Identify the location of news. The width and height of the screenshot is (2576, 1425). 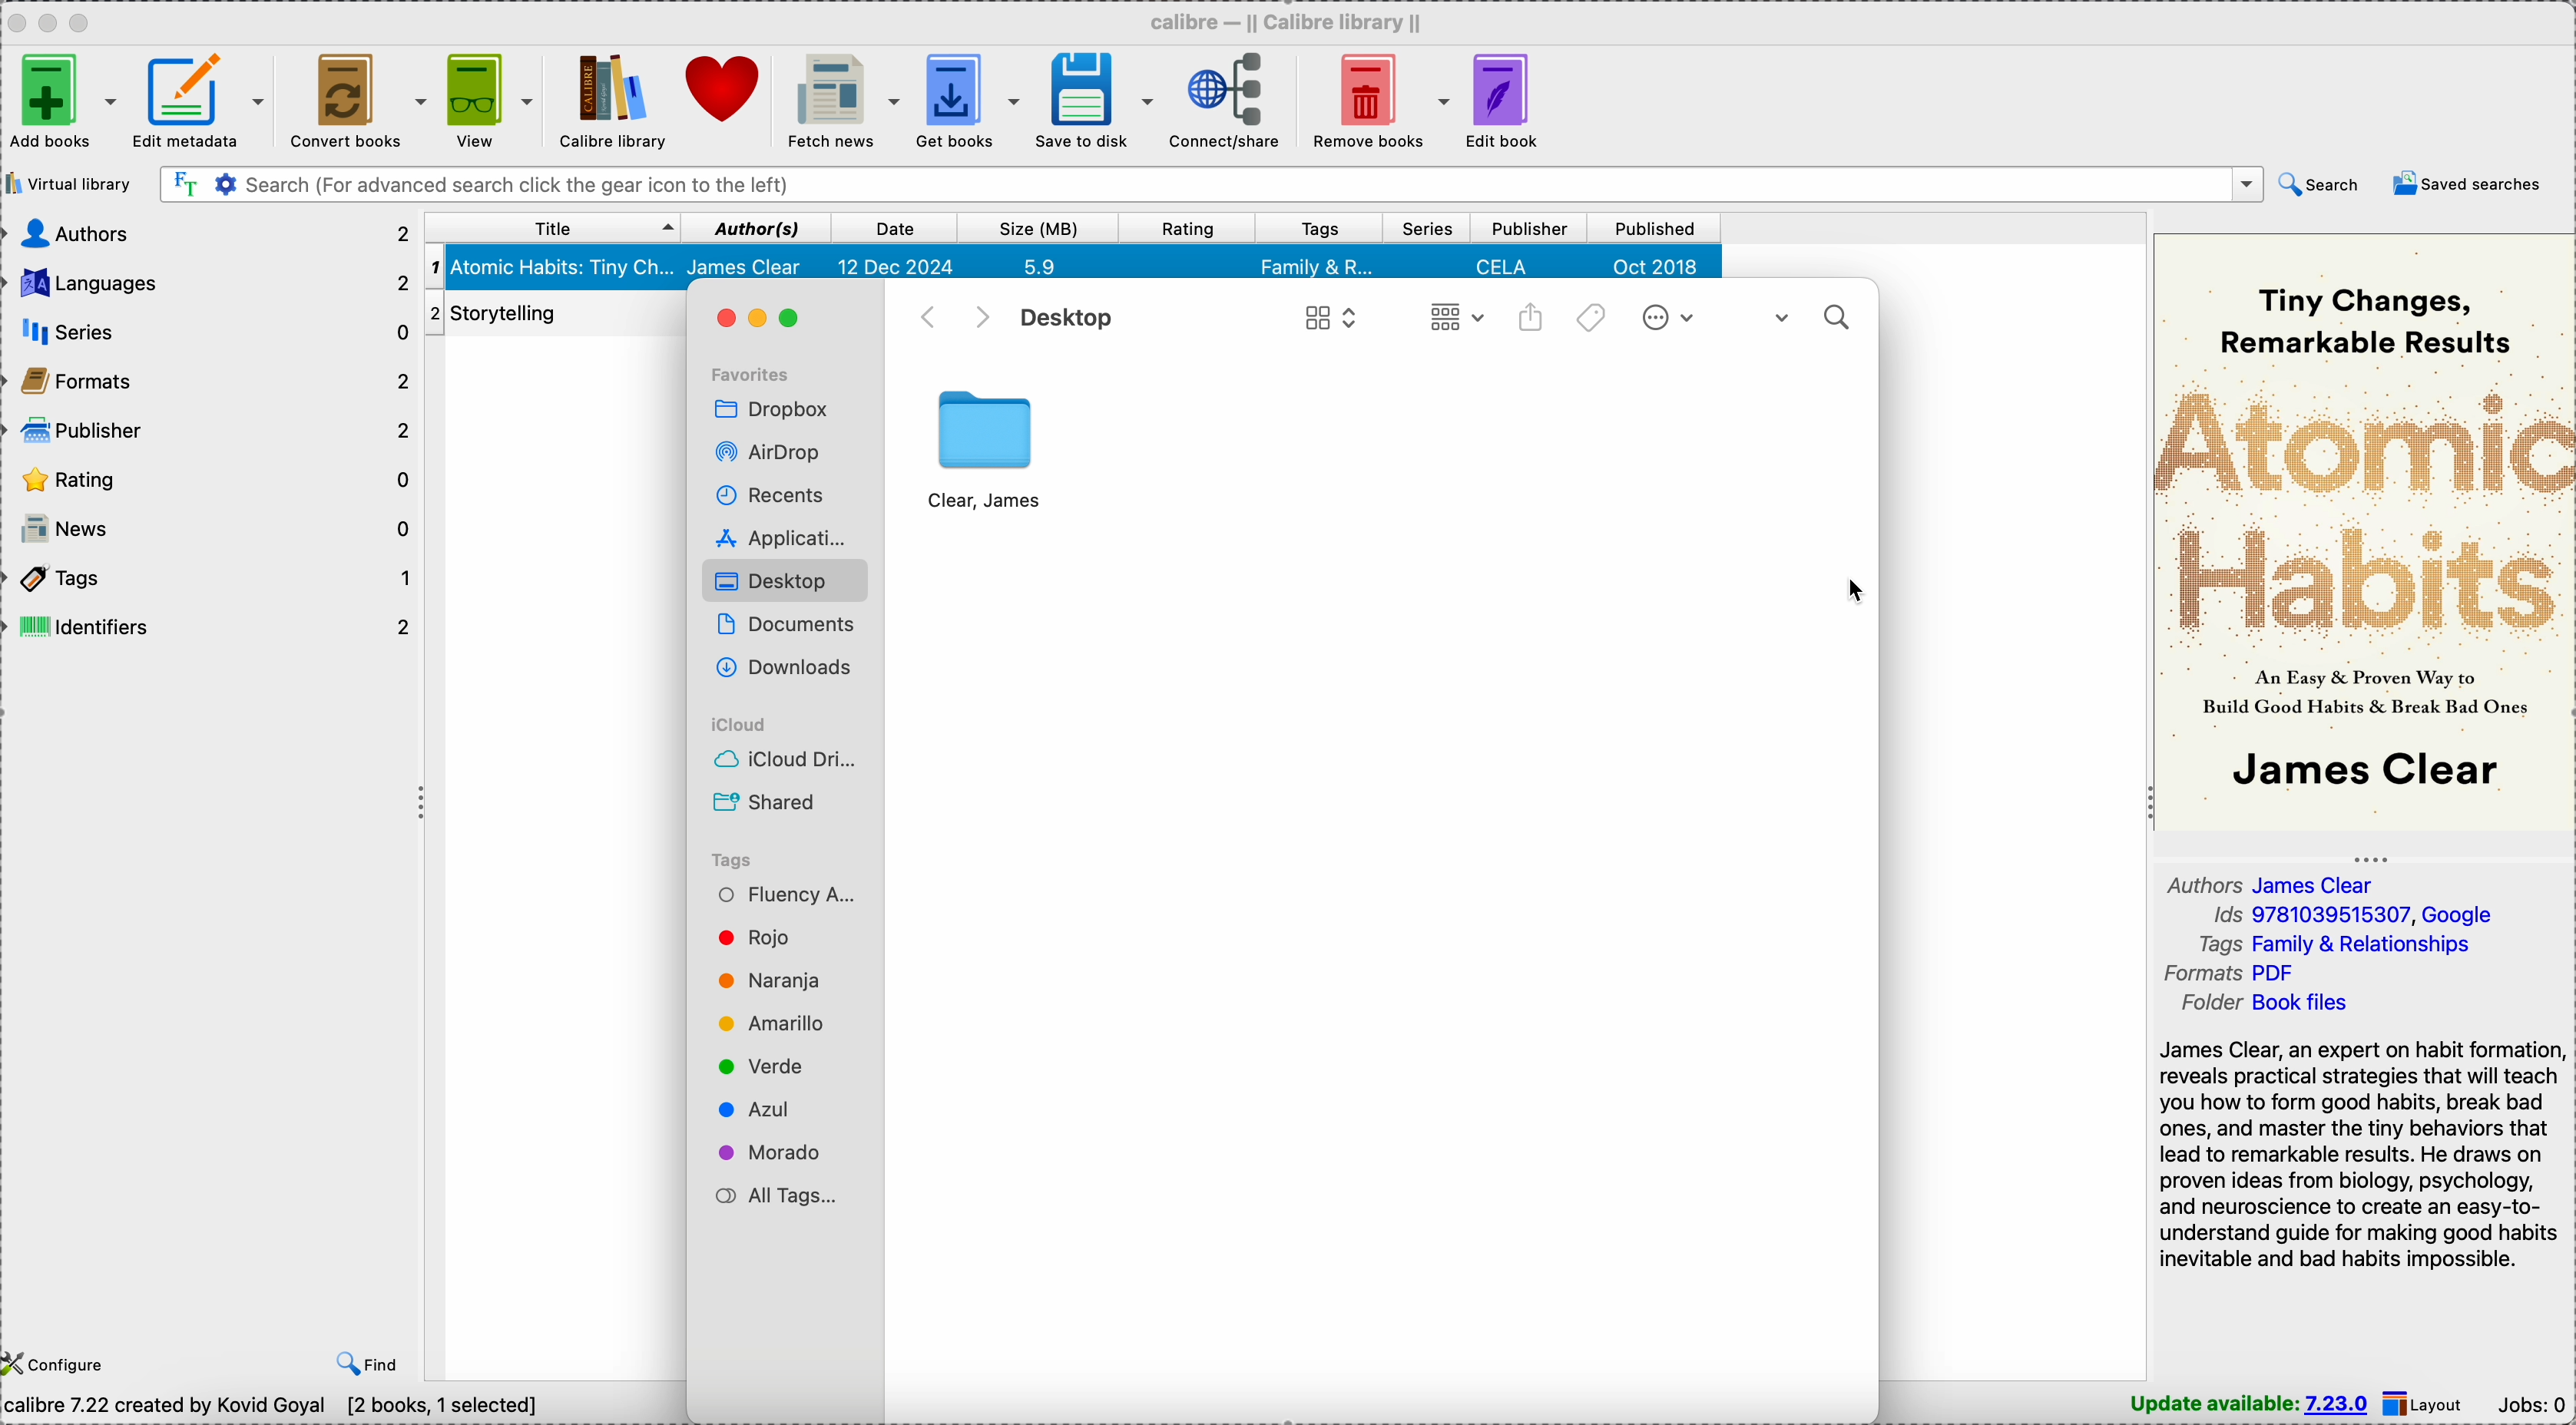
(213, 530).